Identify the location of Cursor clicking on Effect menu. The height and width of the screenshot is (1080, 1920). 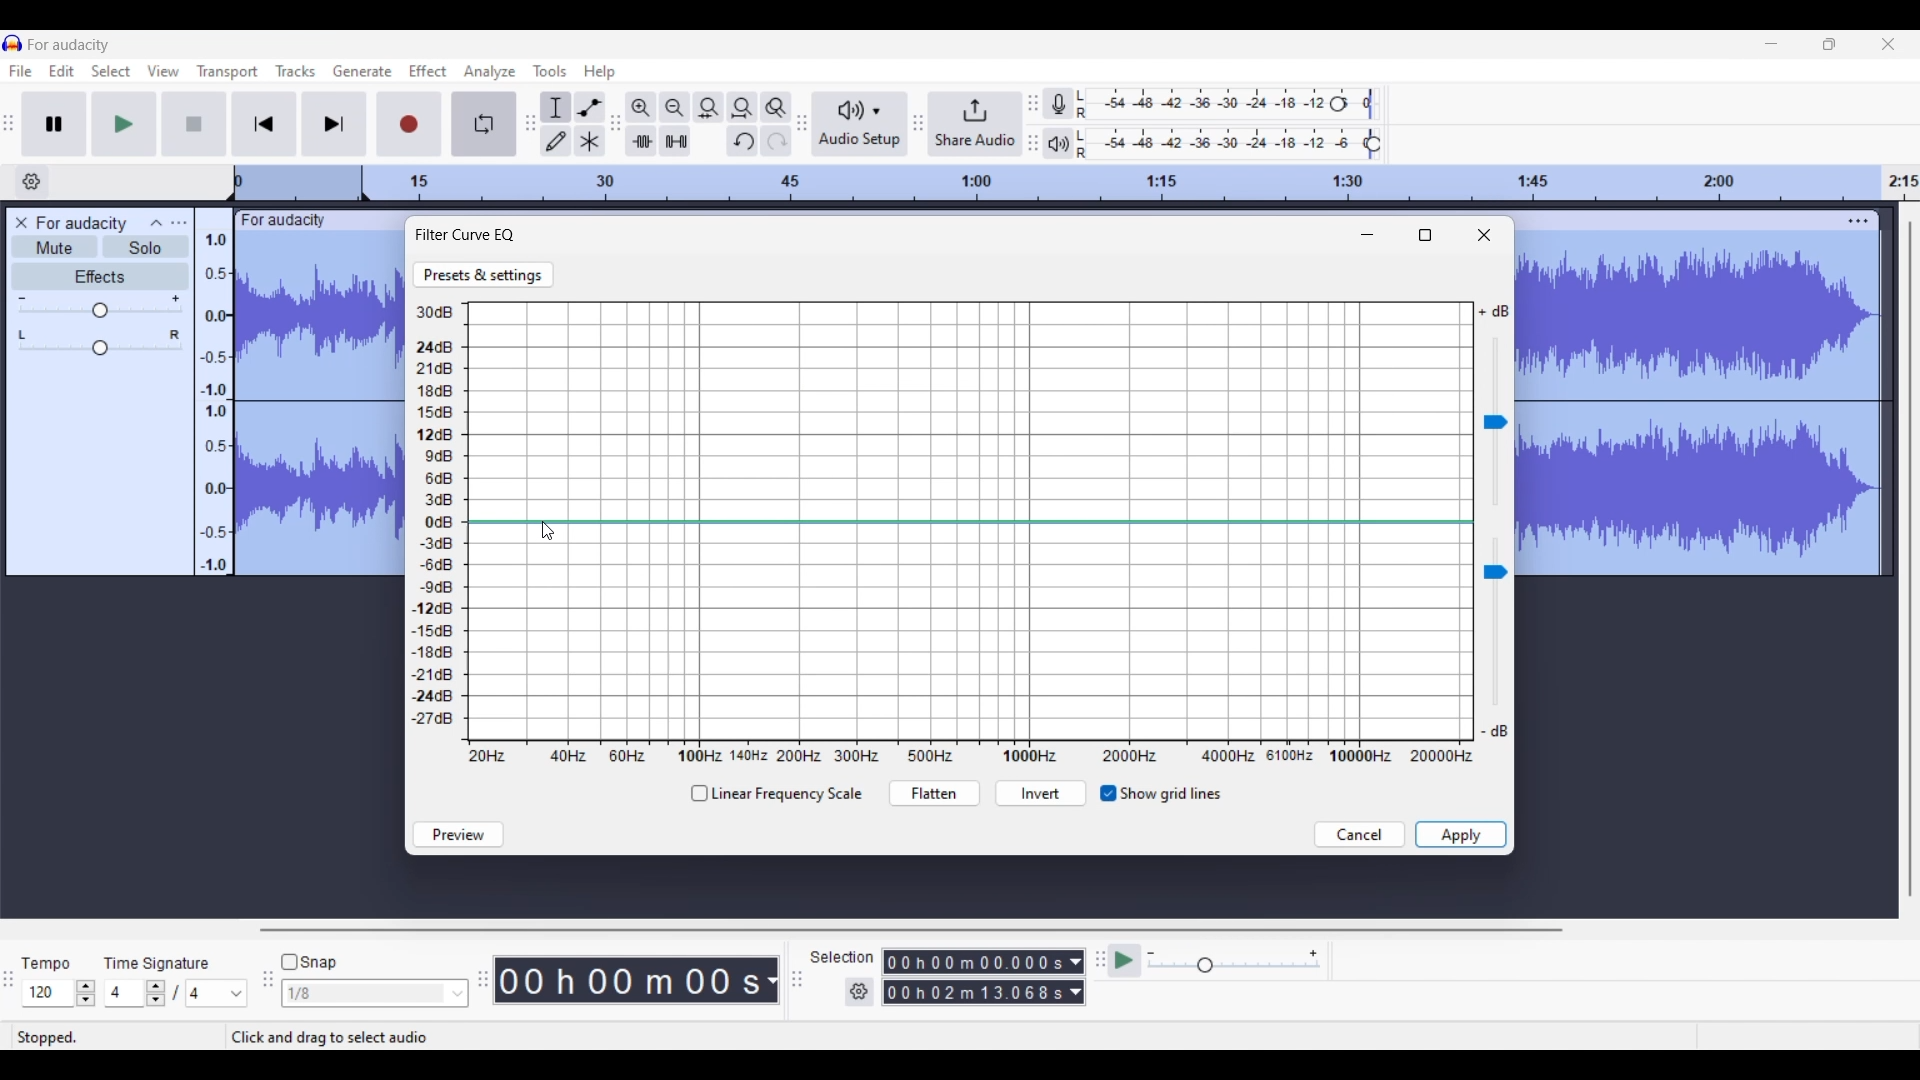
(426, 80).